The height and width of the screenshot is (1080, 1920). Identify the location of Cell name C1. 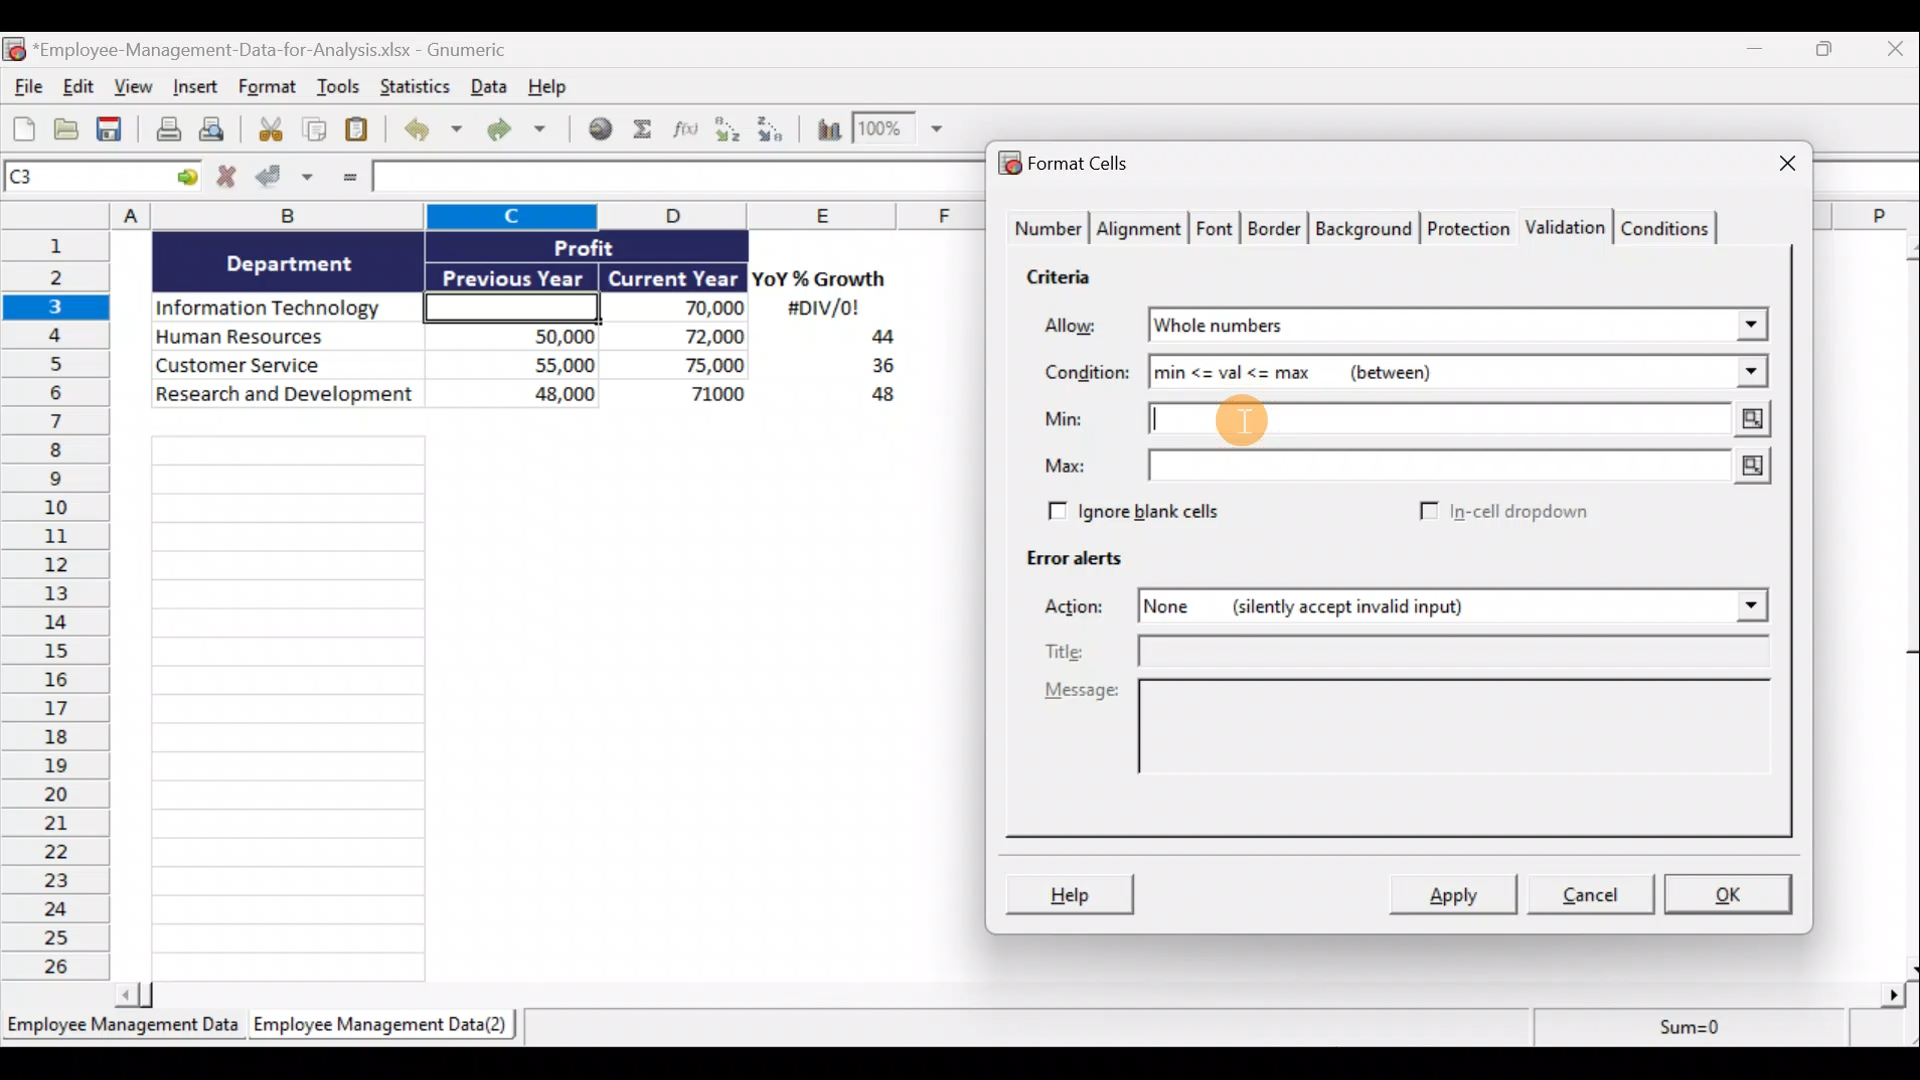
(84, 179).